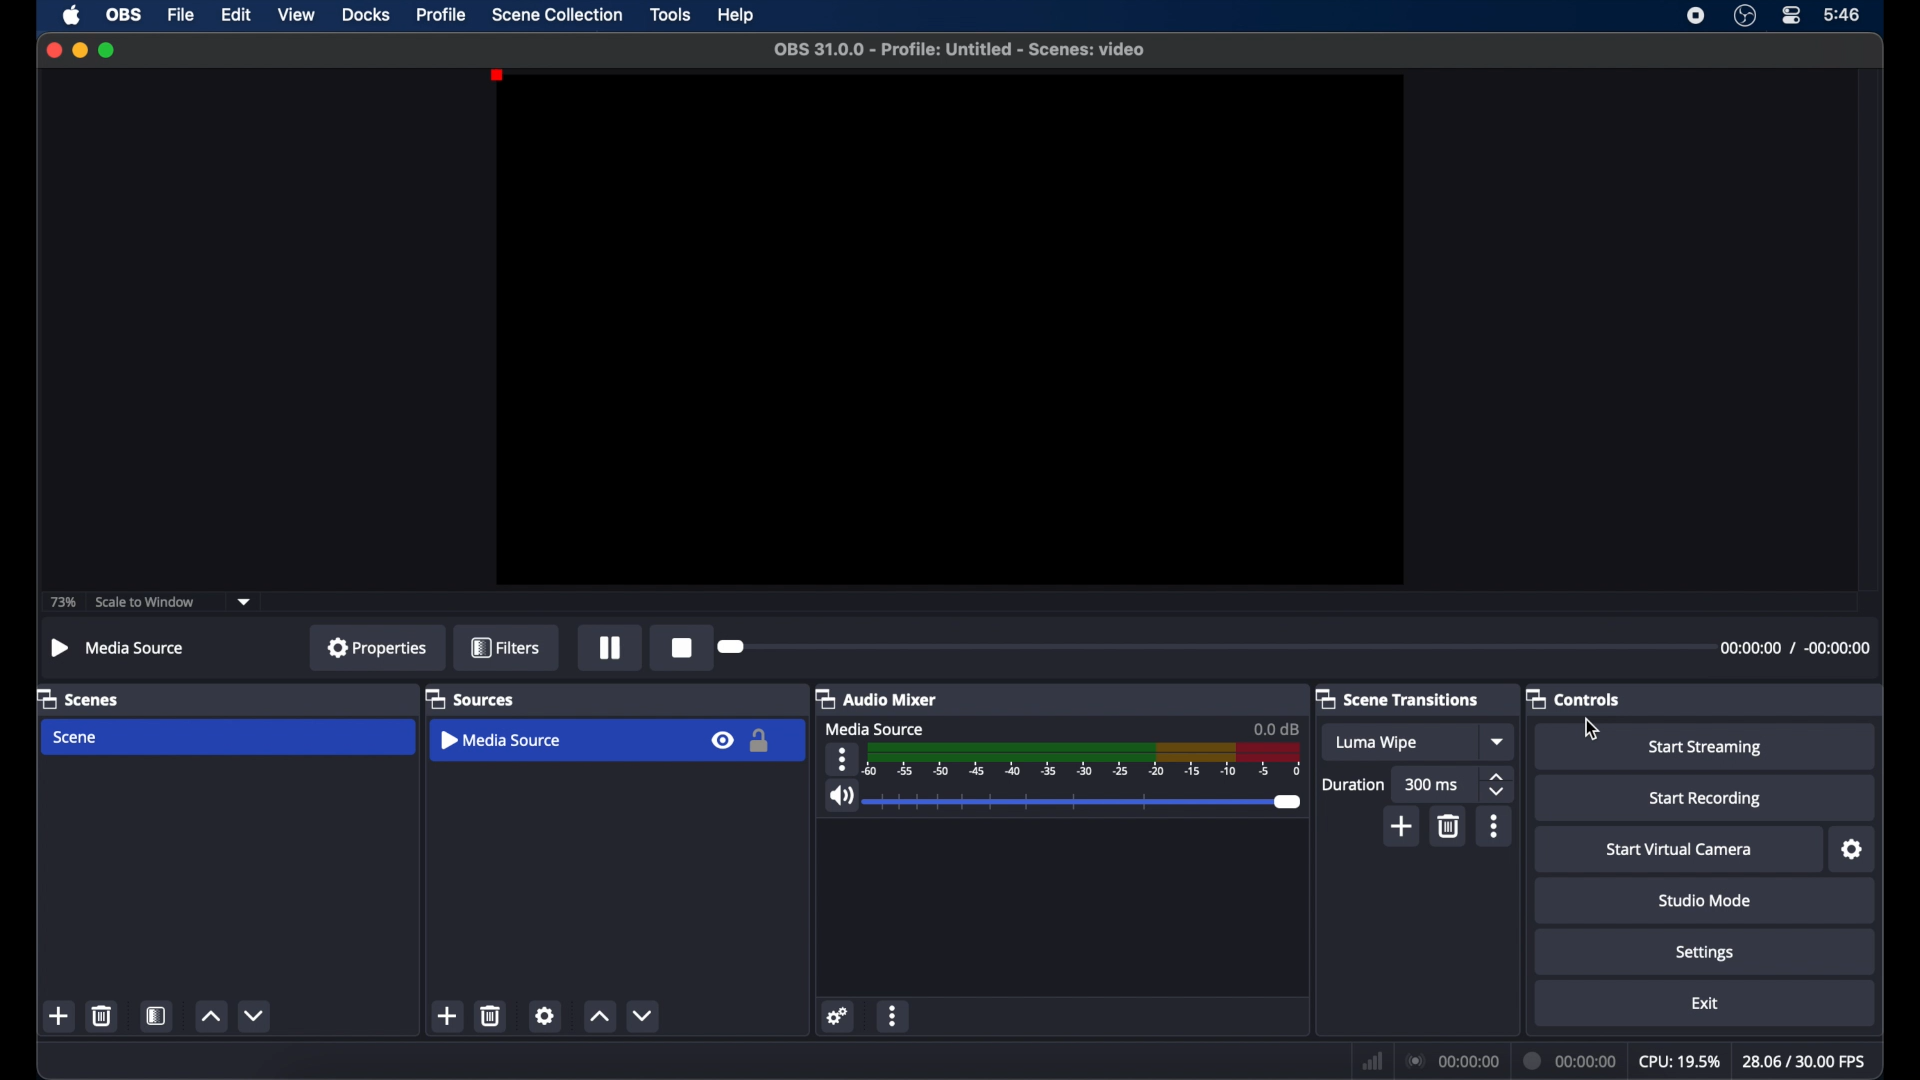  What do you see at coordinates (442, 13) in the screenshot?
I see `profile` at bounding box center [442, 13].